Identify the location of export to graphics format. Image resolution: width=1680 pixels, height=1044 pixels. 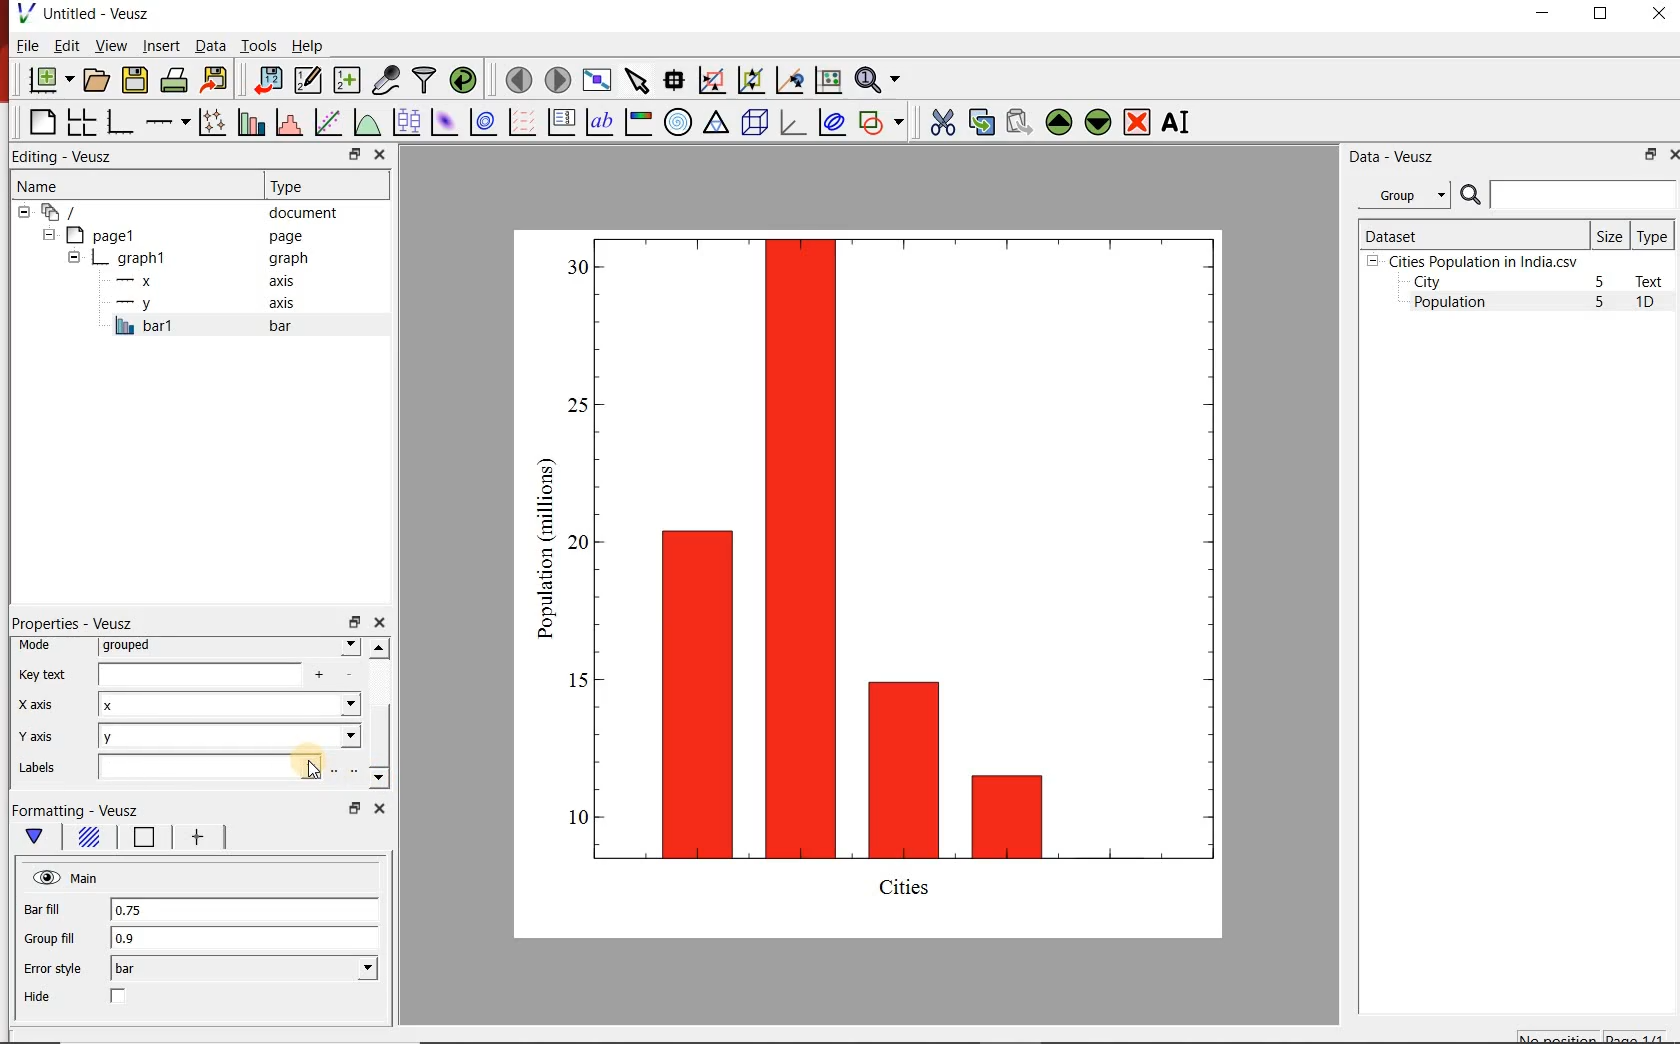
(215, 81).